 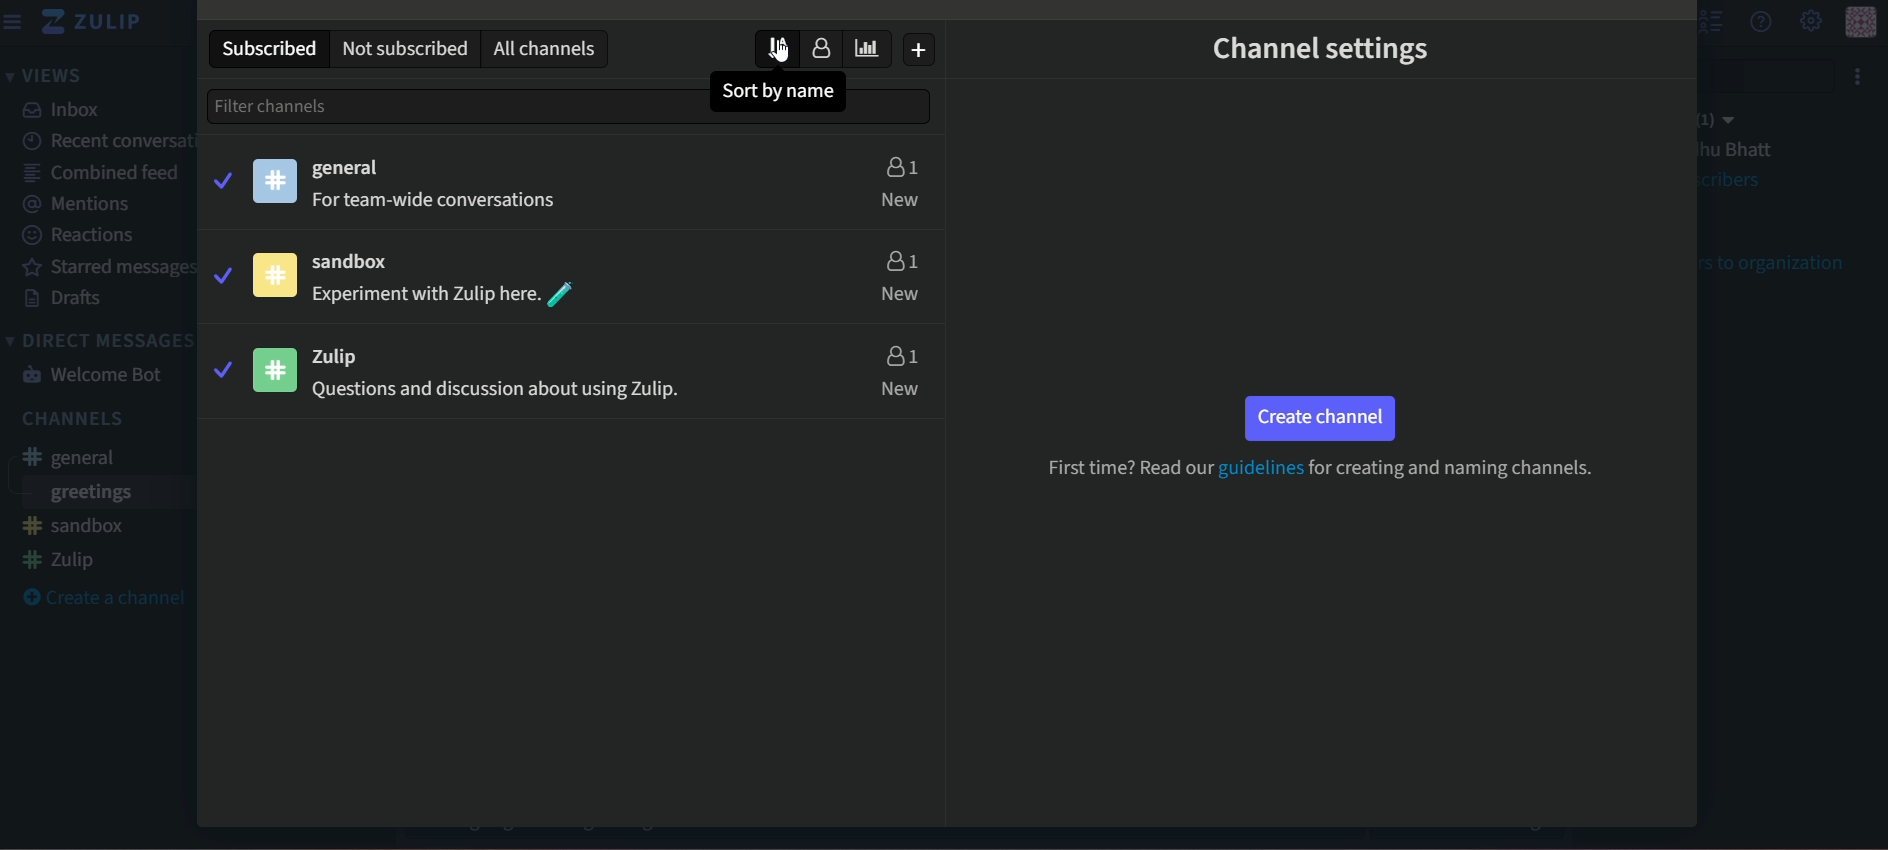 What do you see at coordinates (79, 236) in the screenshot?
I see `Reactions` at bounding box center [79, 236].